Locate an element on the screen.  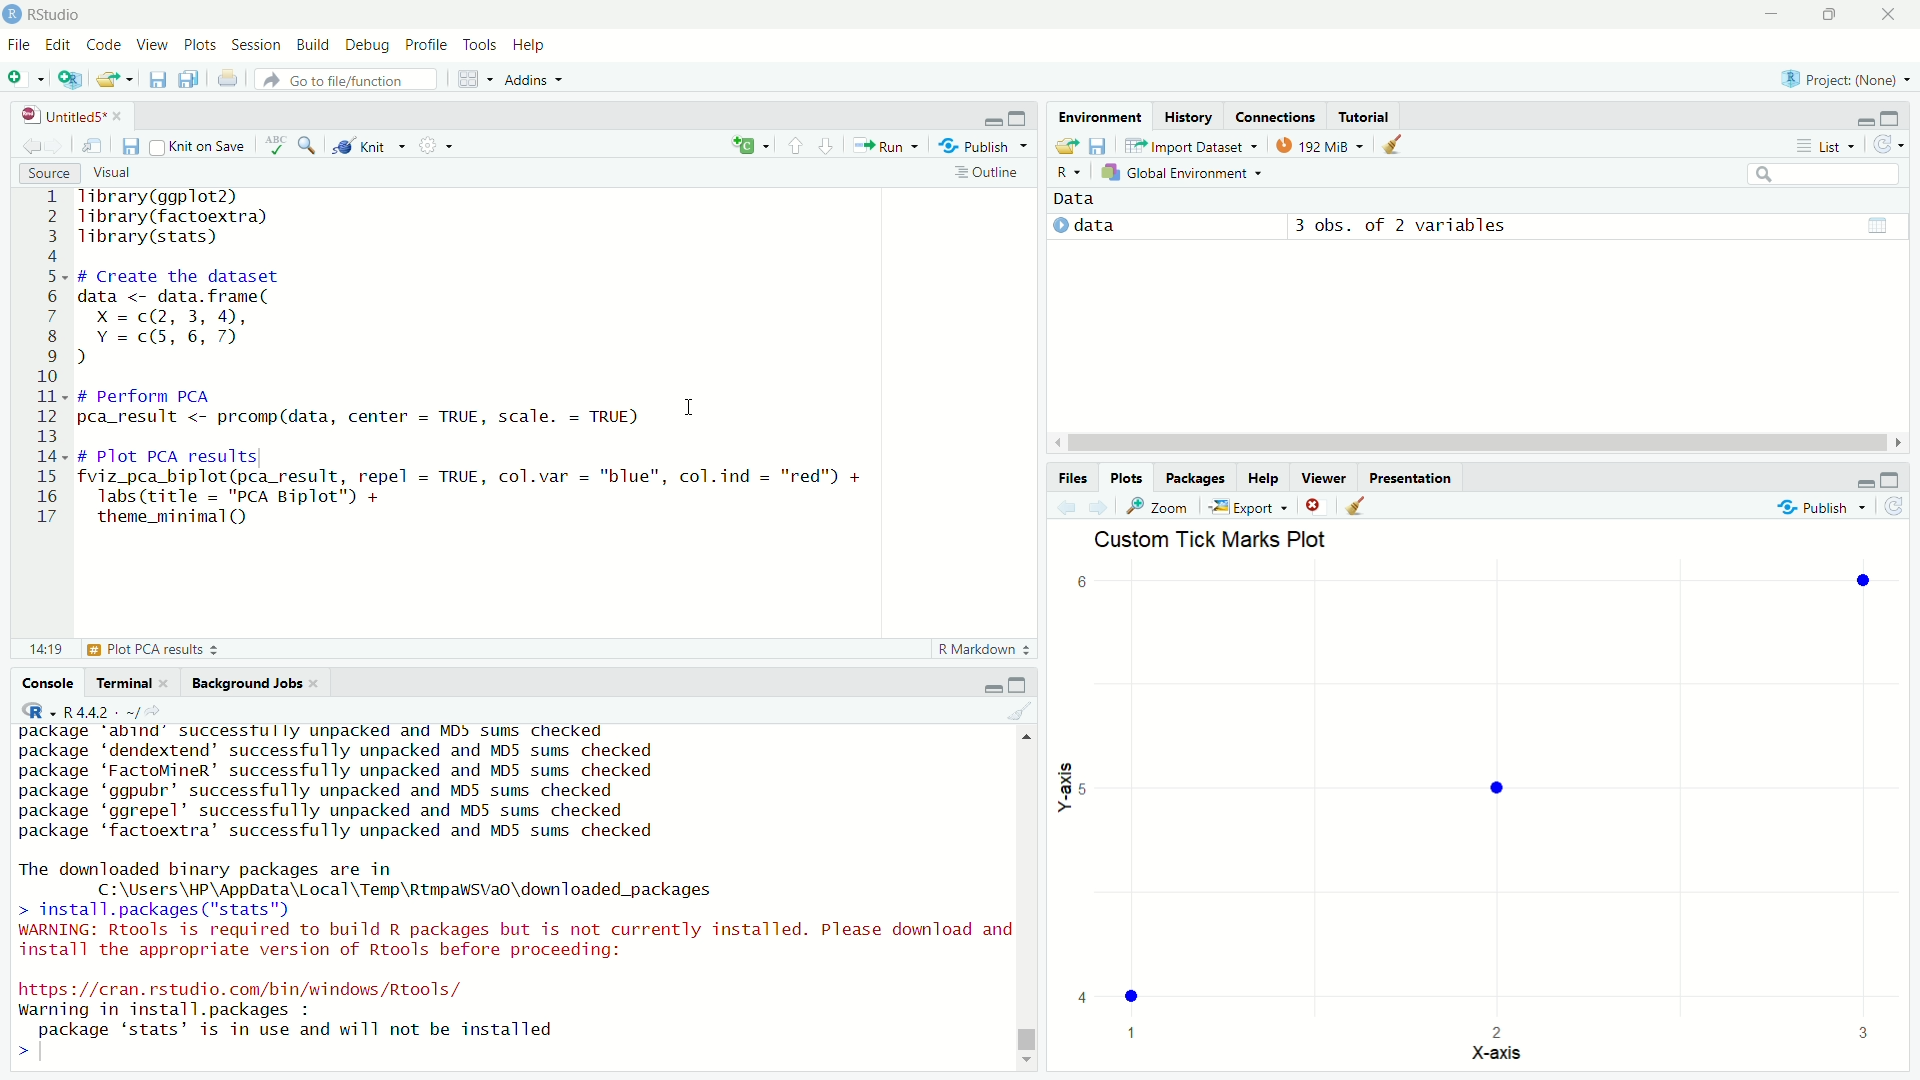
R language version - 4.4.2 is located at coordinates (108, 711).